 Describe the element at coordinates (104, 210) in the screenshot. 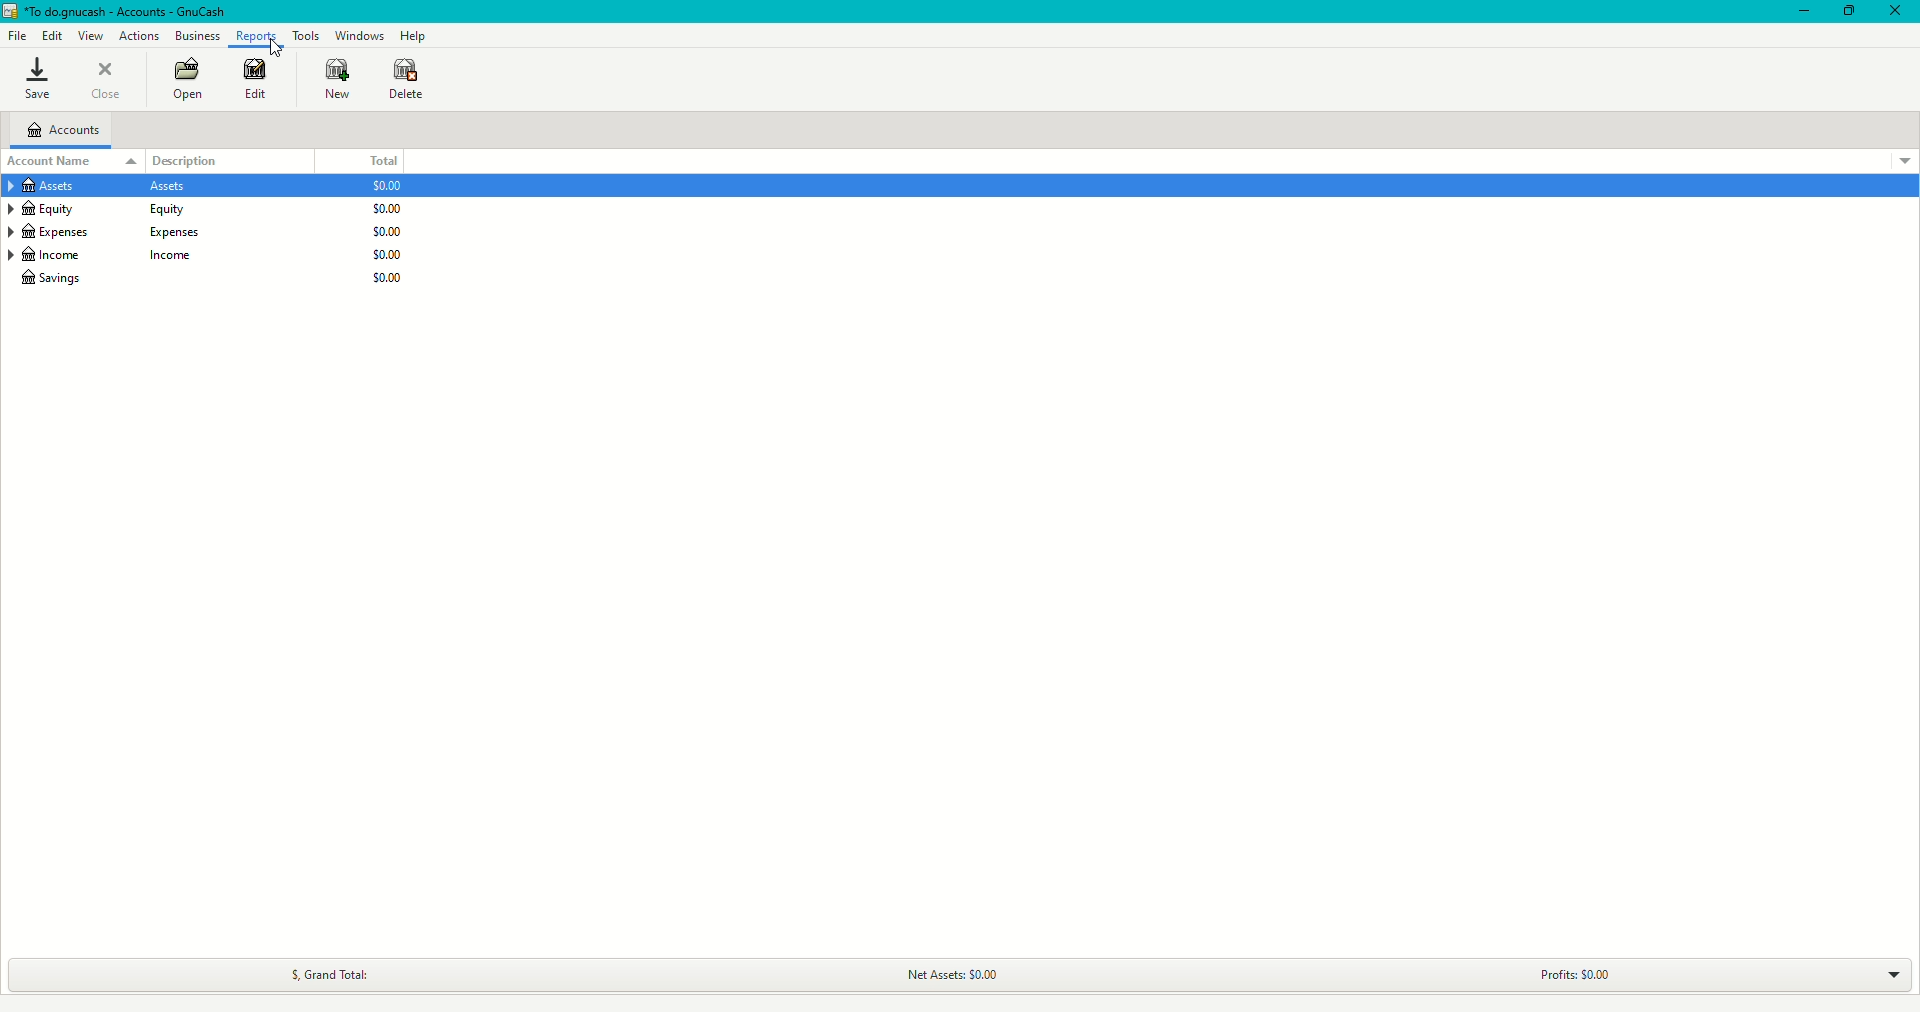

I see `Equity` at that location.